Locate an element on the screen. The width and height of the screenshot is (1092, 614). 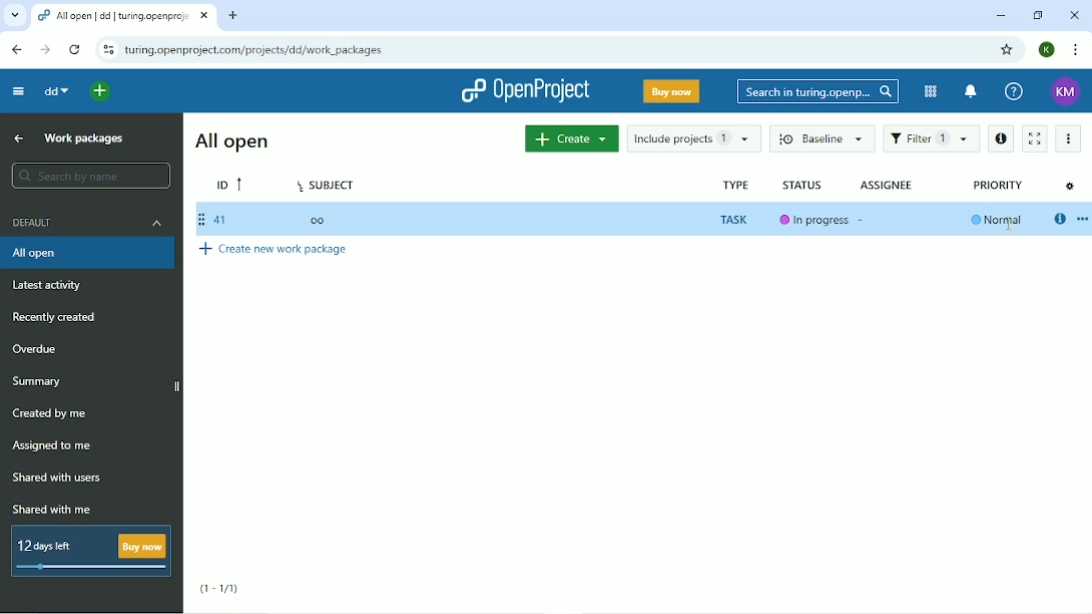
New tab is located at coordinates (234, 17).